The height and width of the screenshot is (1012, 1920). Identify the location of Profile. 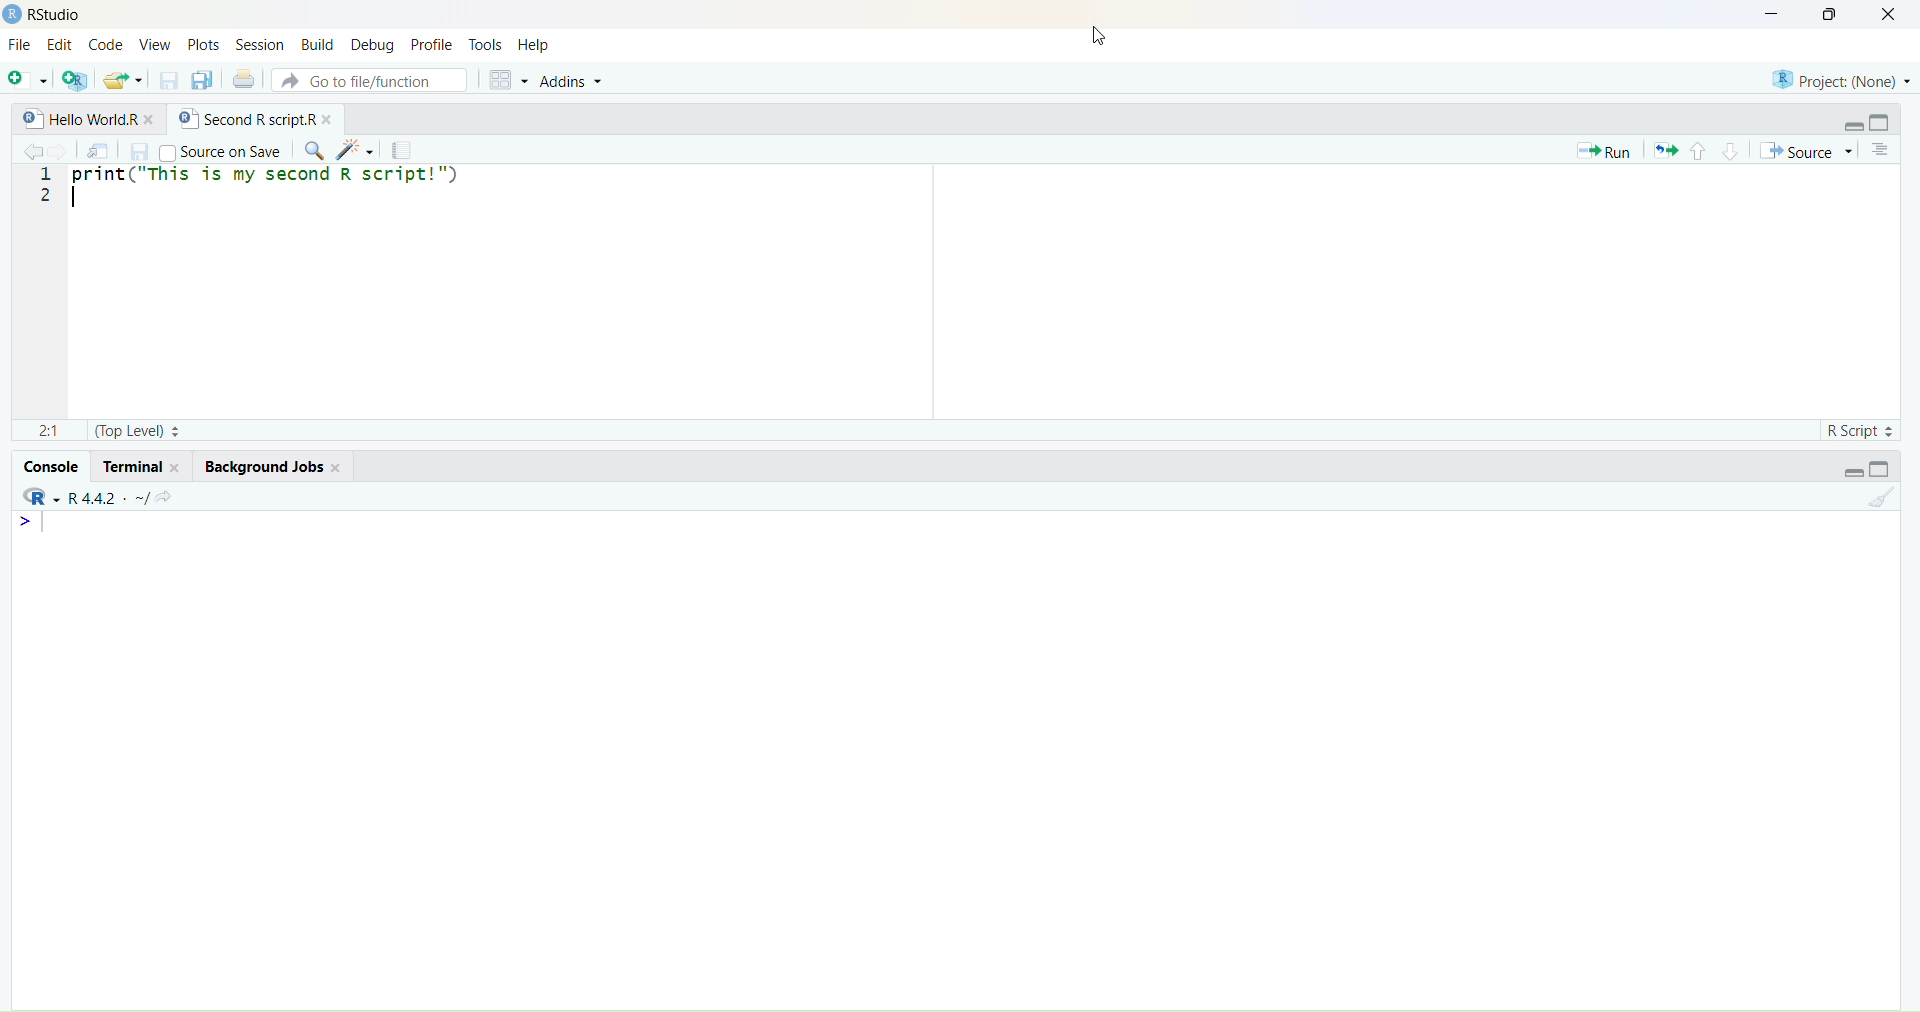
(431, 44).